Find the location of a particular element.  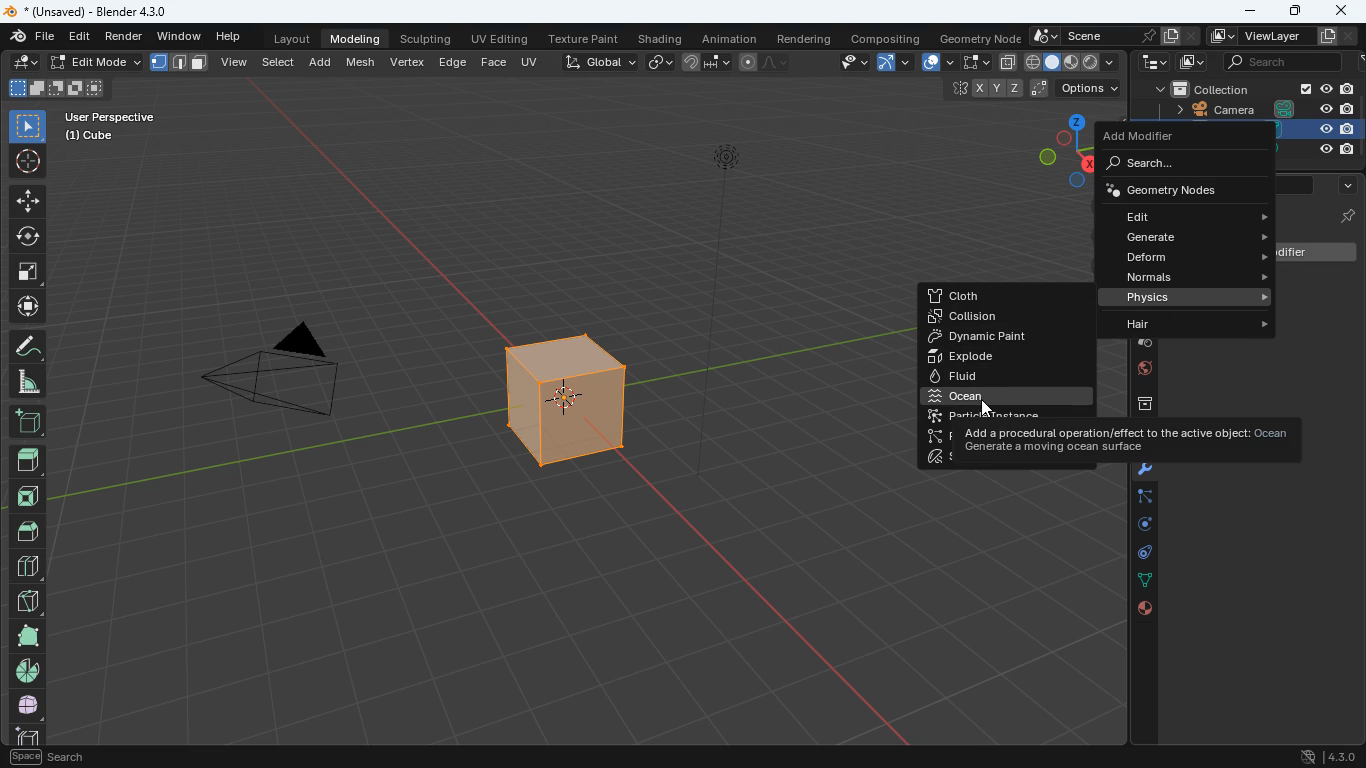

texture paint is located at coordinates (584, 36).